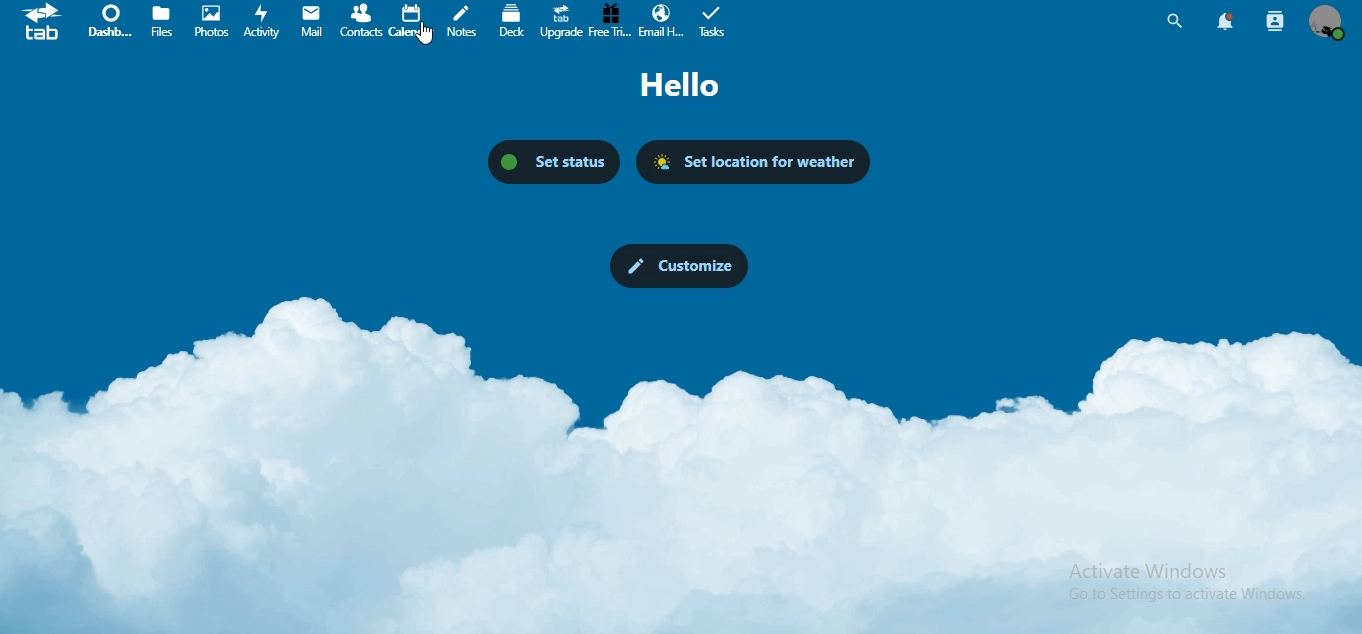 The image size is (1362, 634). What do you see at coordinates (758, 163) in the screenshot?
I see `set location for weather` at bounding box center [758, 163].